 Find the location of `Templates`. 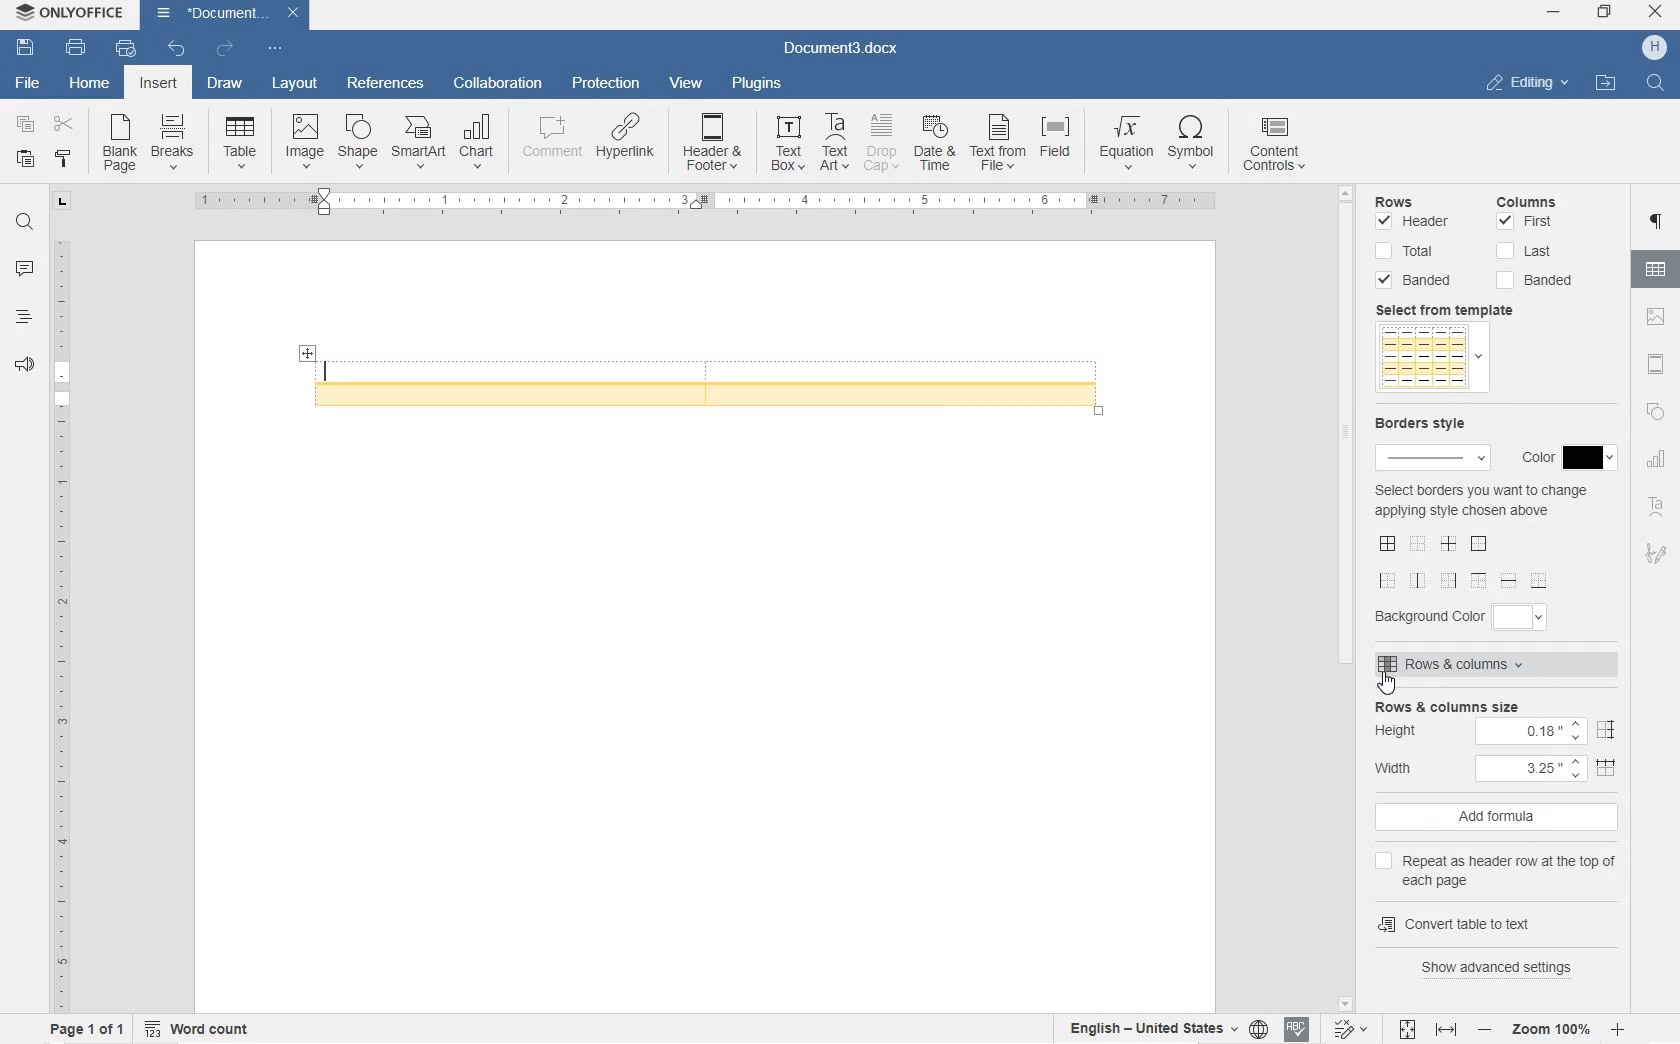

Templates is located at coordinates (1429, 359).